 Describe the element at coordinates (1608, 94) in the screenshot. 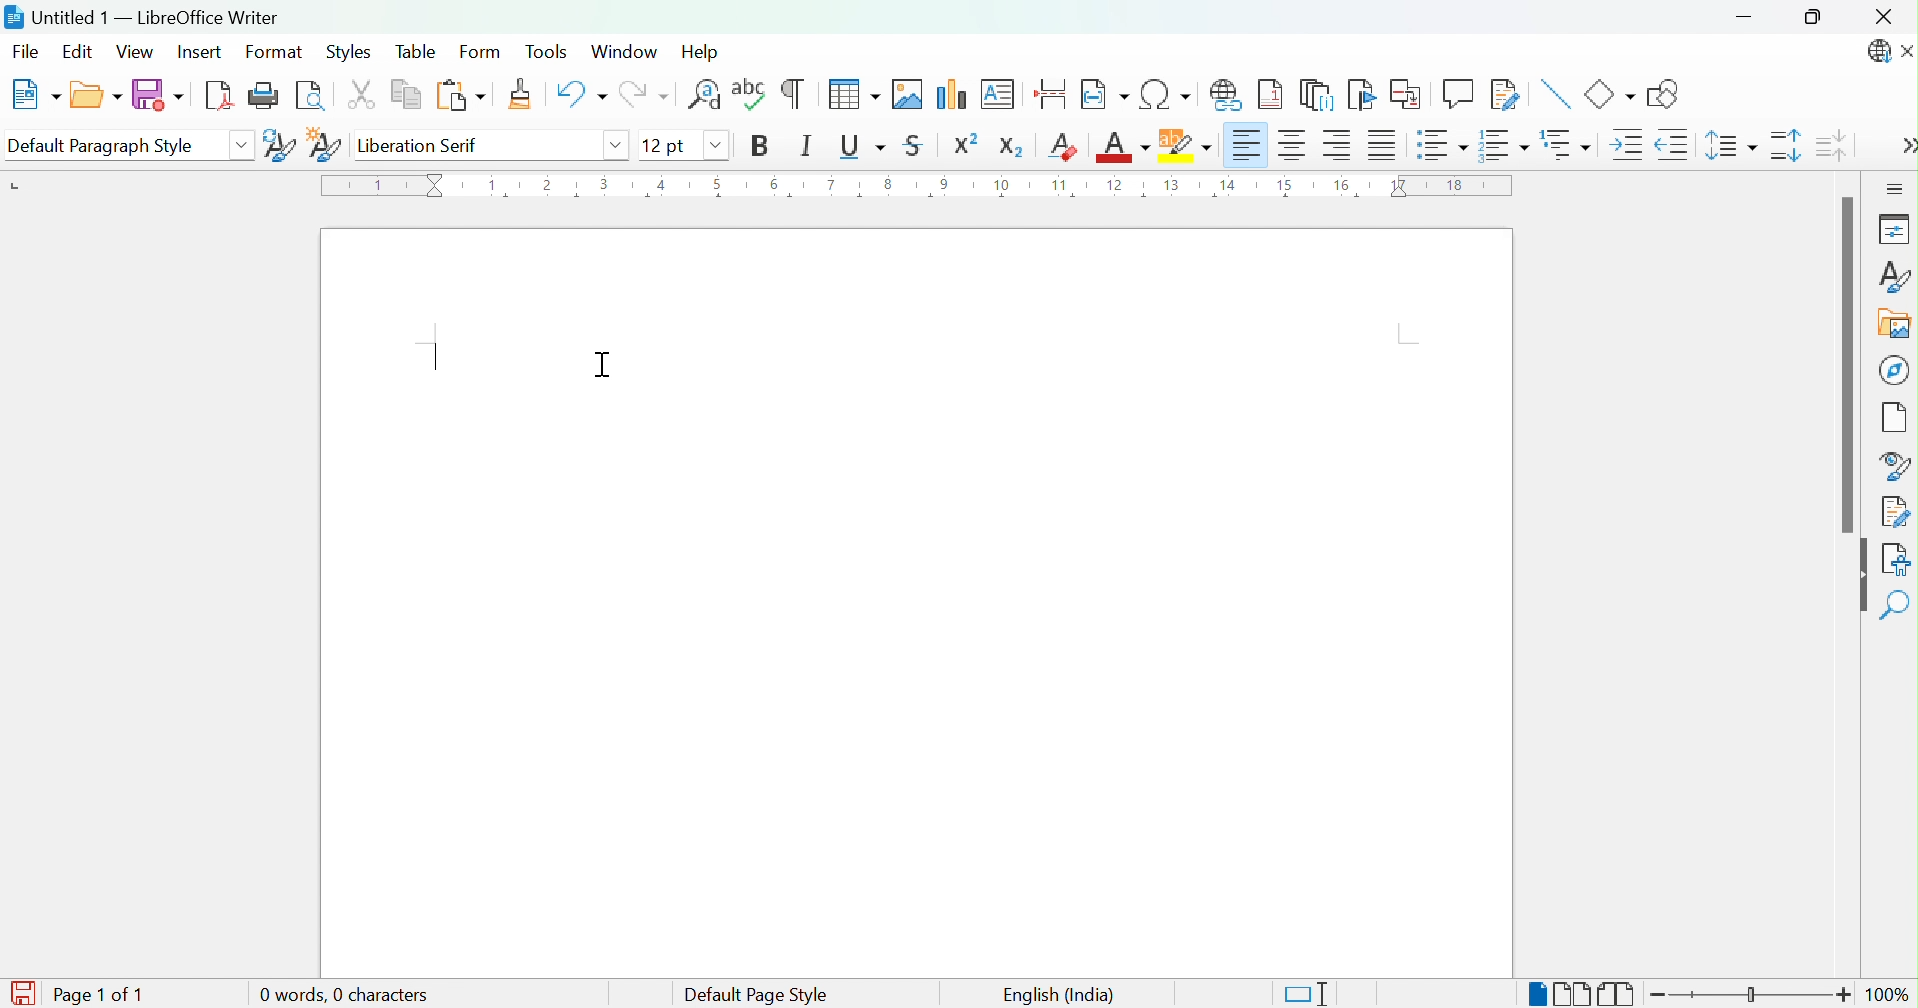

I see `Basic Shapes` at that location.